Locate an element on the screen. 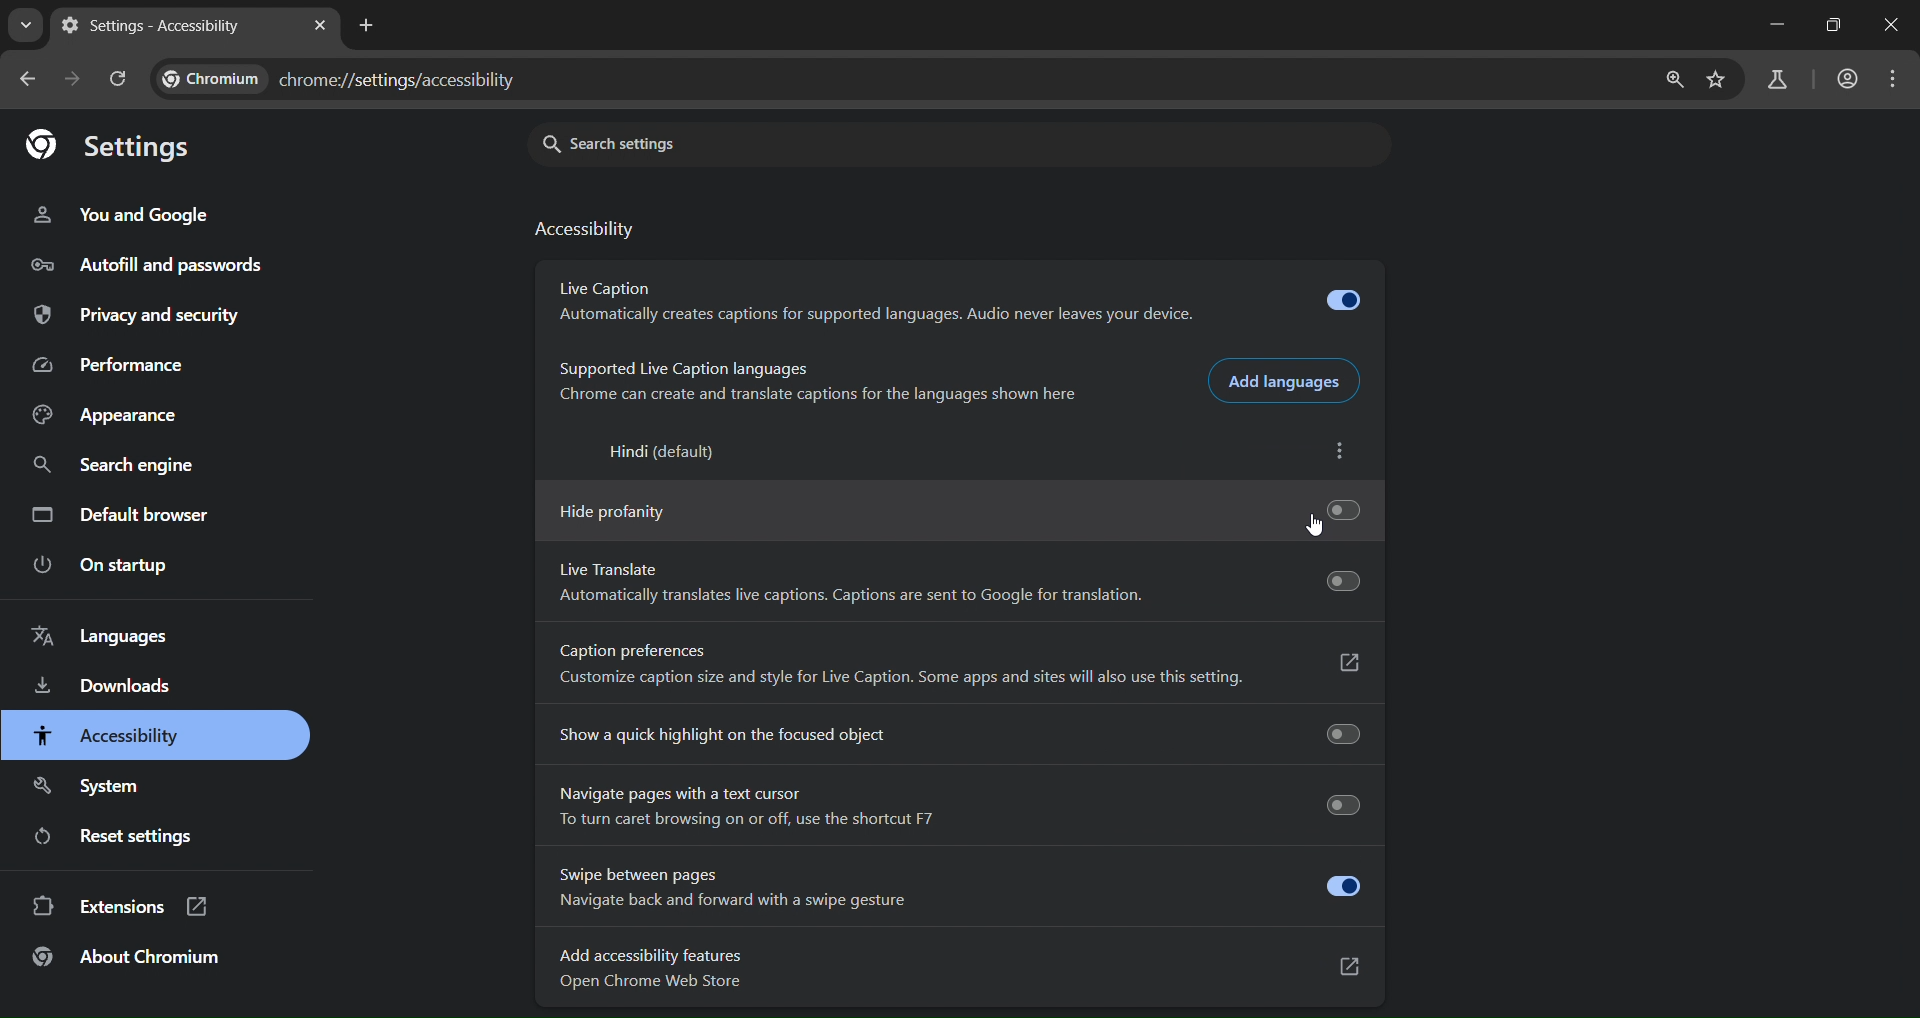 The width and height of the screenshot is (1920, 1018). hide profanity is located at coordinates (972, 508).